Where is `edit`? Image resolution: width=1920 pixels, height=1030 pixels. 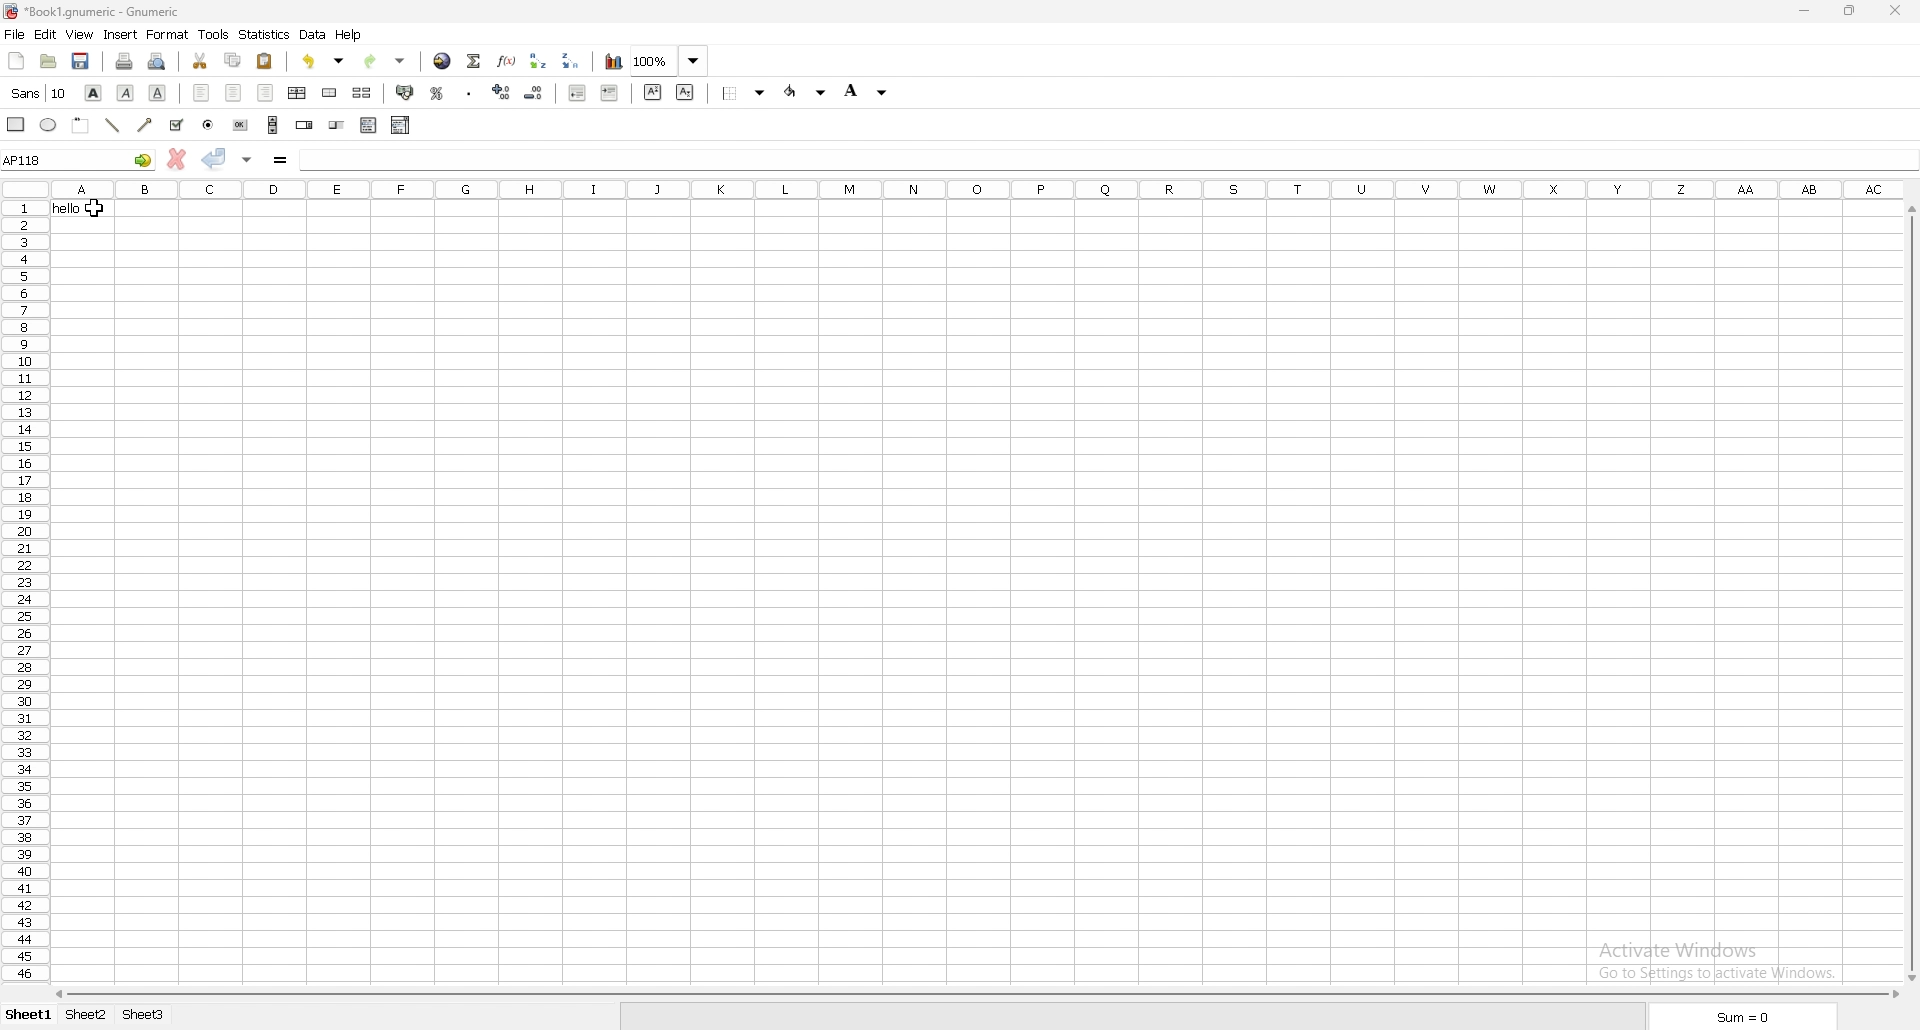
edit is located at coordinates (46, 34).